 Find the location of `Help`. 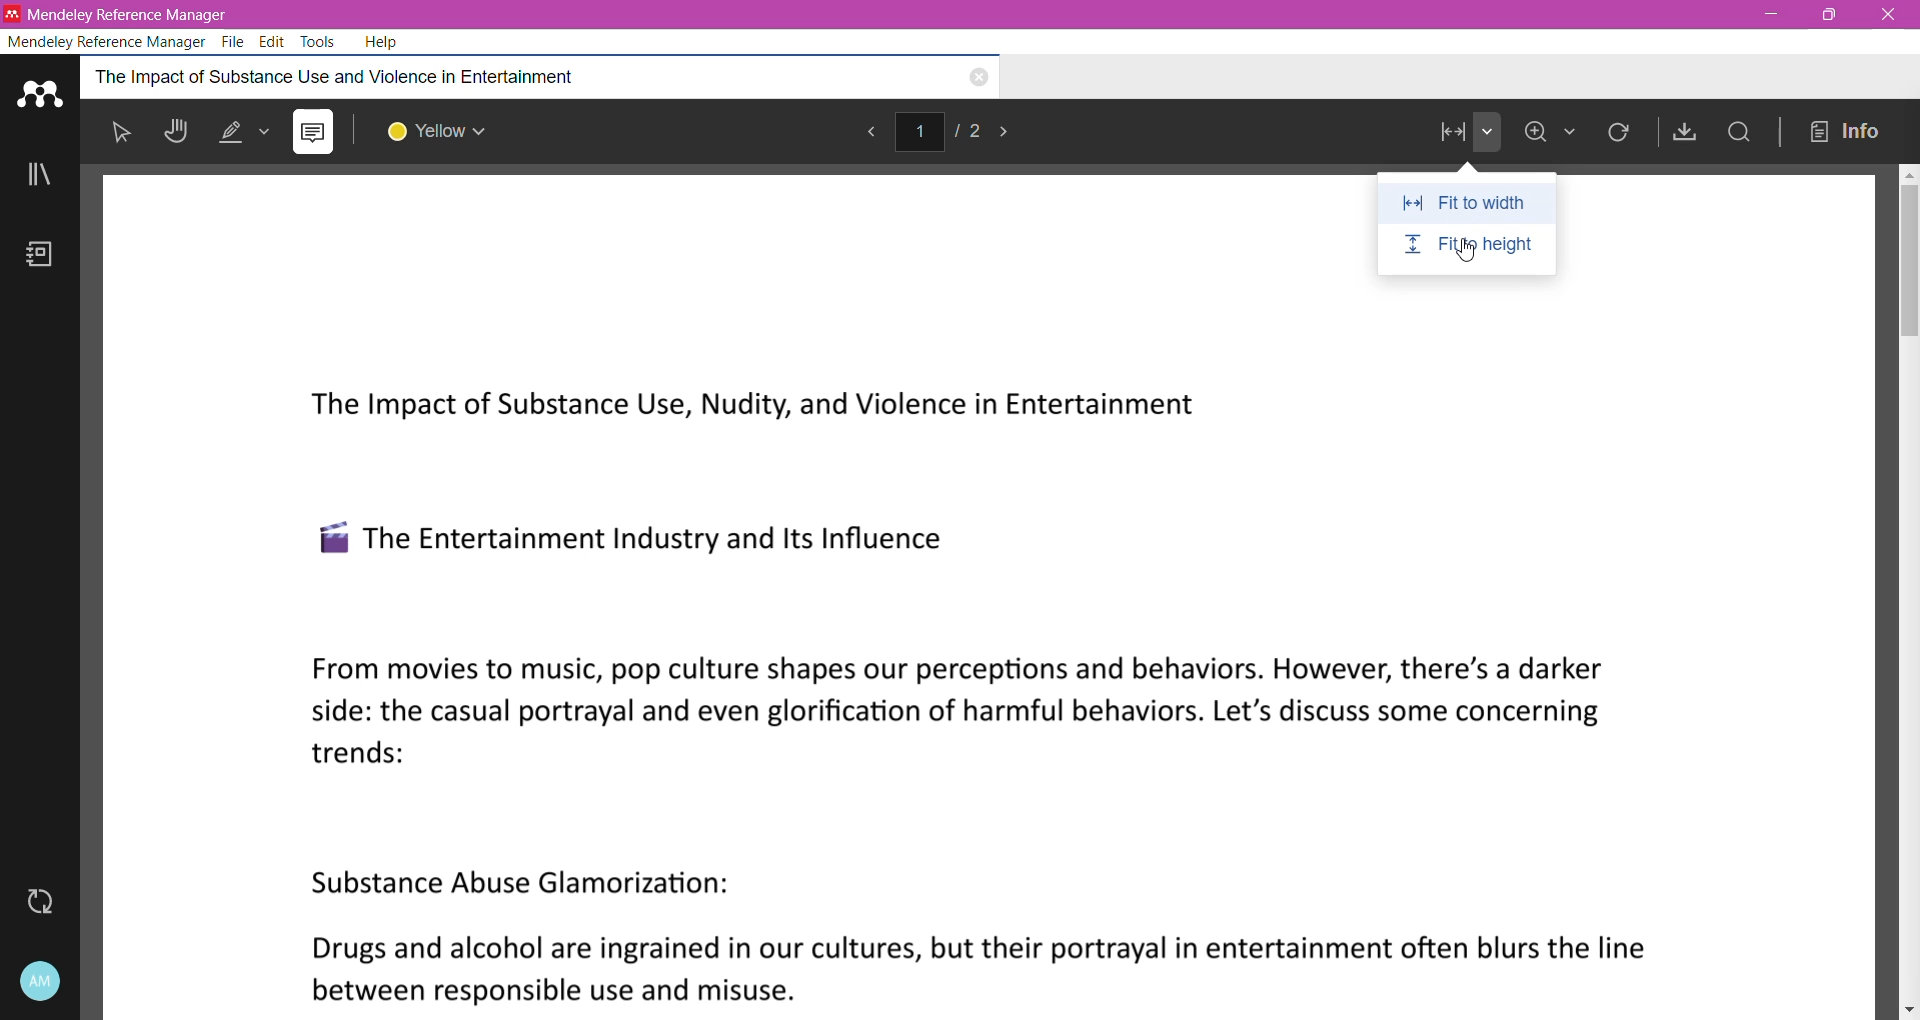

Help is located at coordinates (385, 42).